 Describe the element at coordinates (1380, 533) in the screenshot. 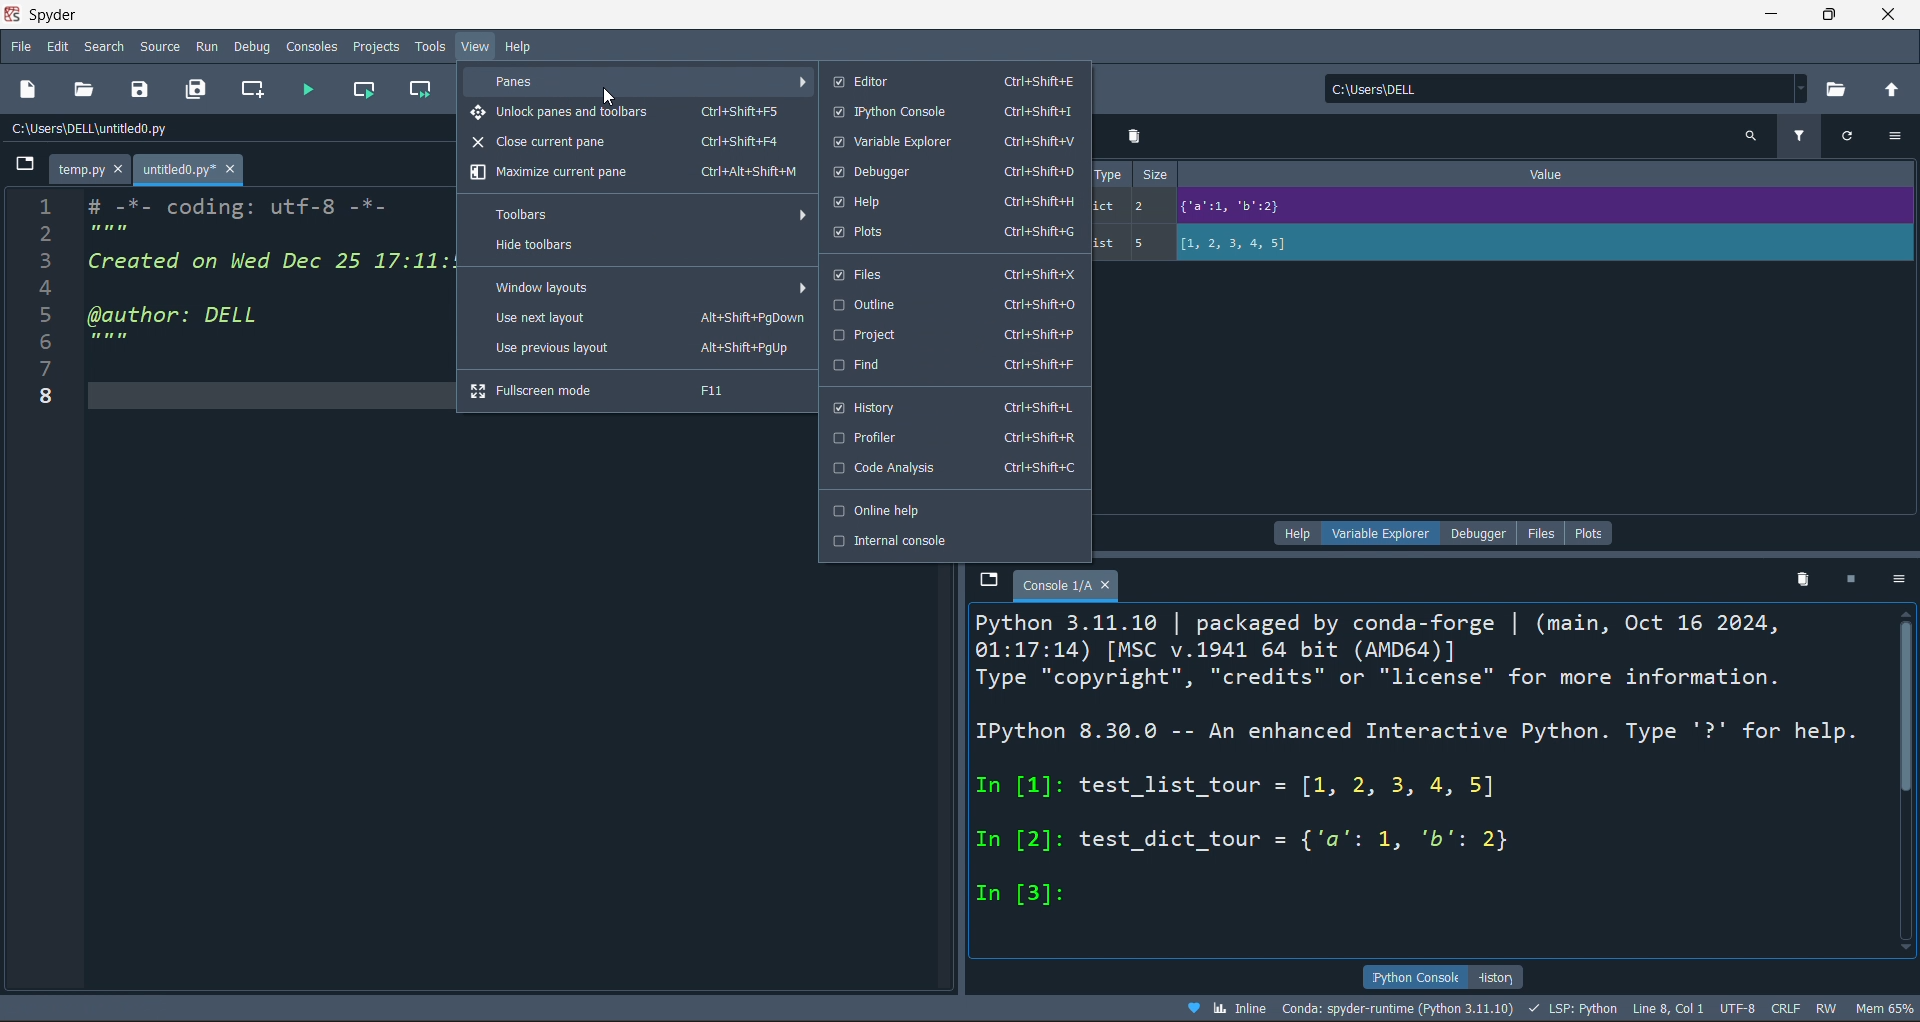

I see `variable explorer` at that location.